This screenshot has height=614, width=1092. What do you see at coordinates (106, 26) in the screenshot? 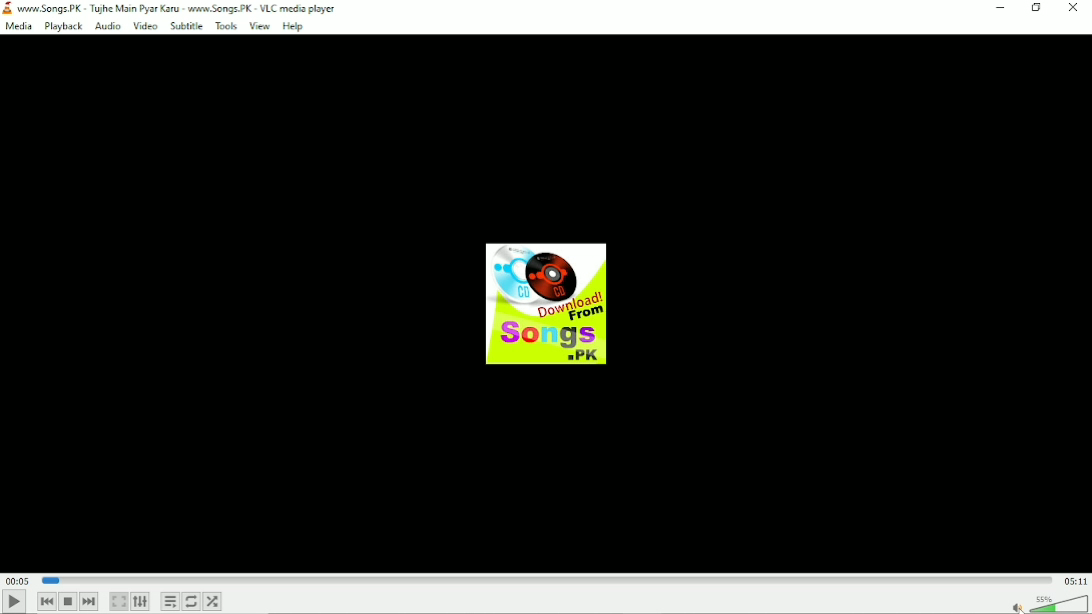
I see `Audio` at bounding box center [106, 26].